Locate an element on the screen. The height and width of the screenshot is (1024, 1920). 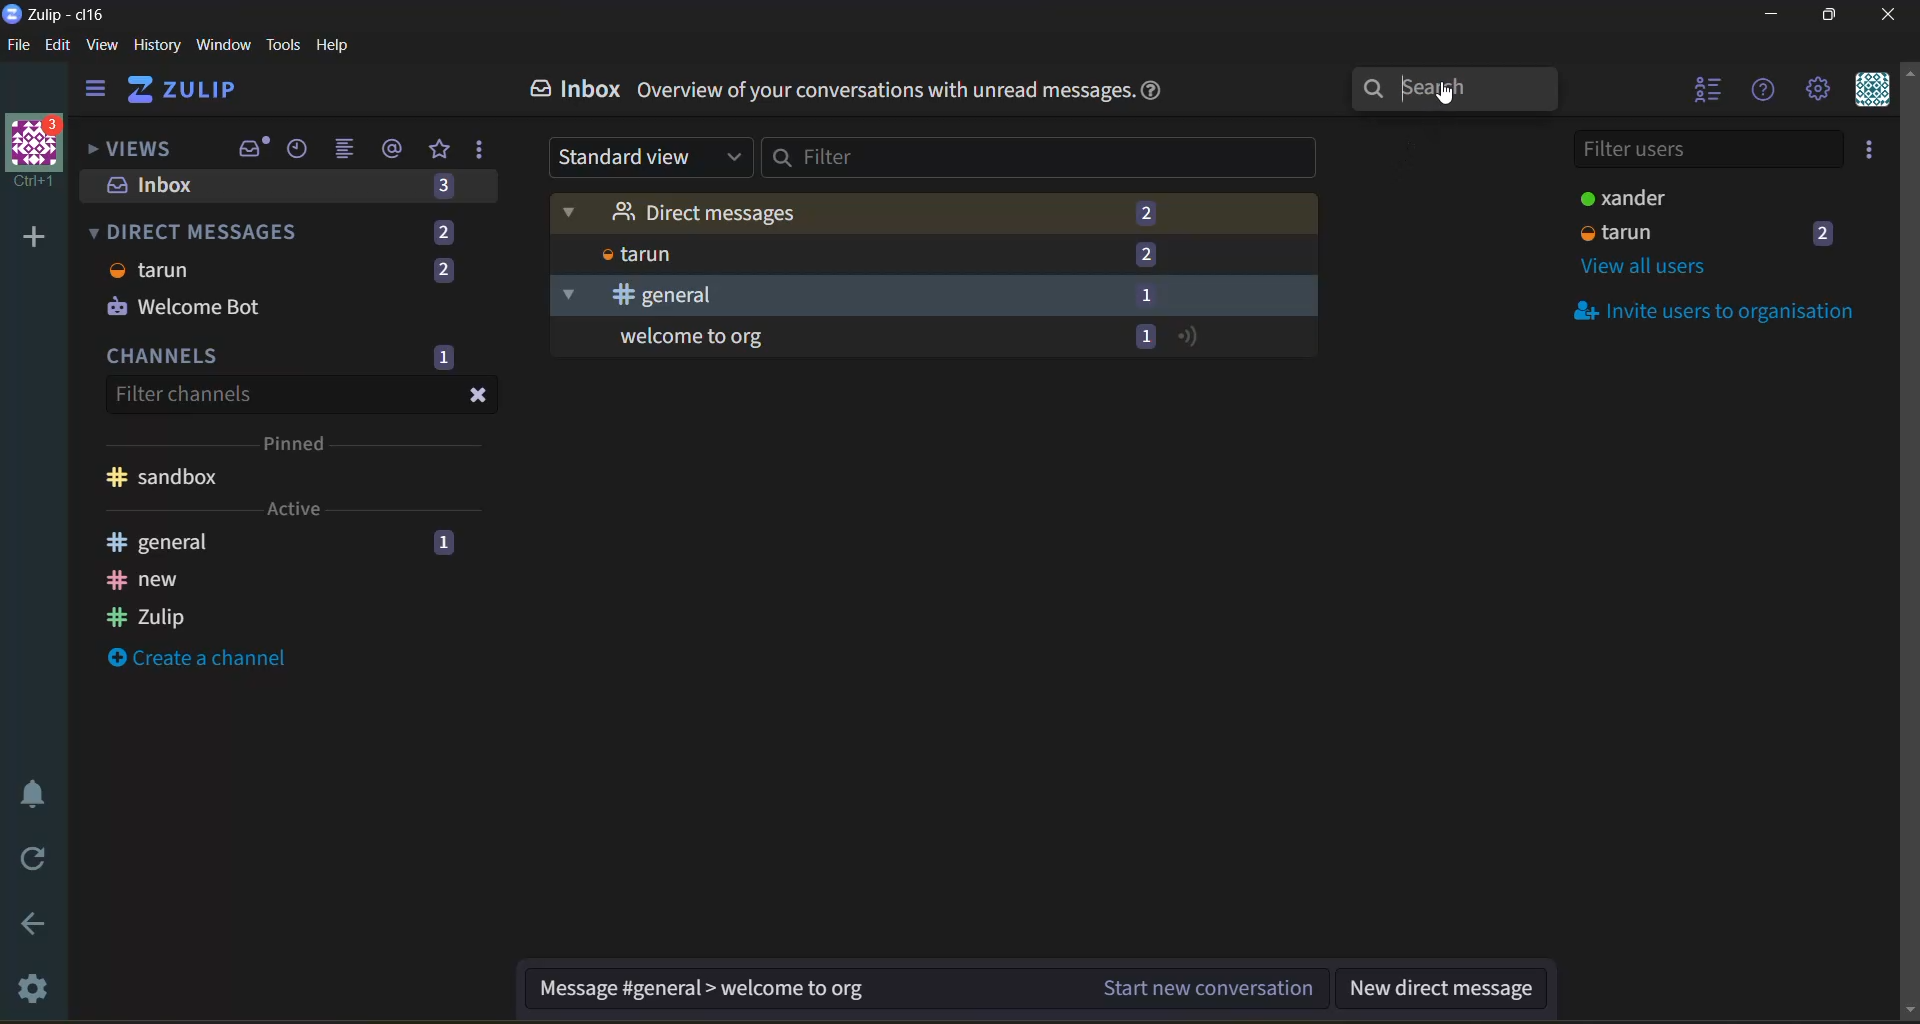
tools is located at coordinates (283, 45).